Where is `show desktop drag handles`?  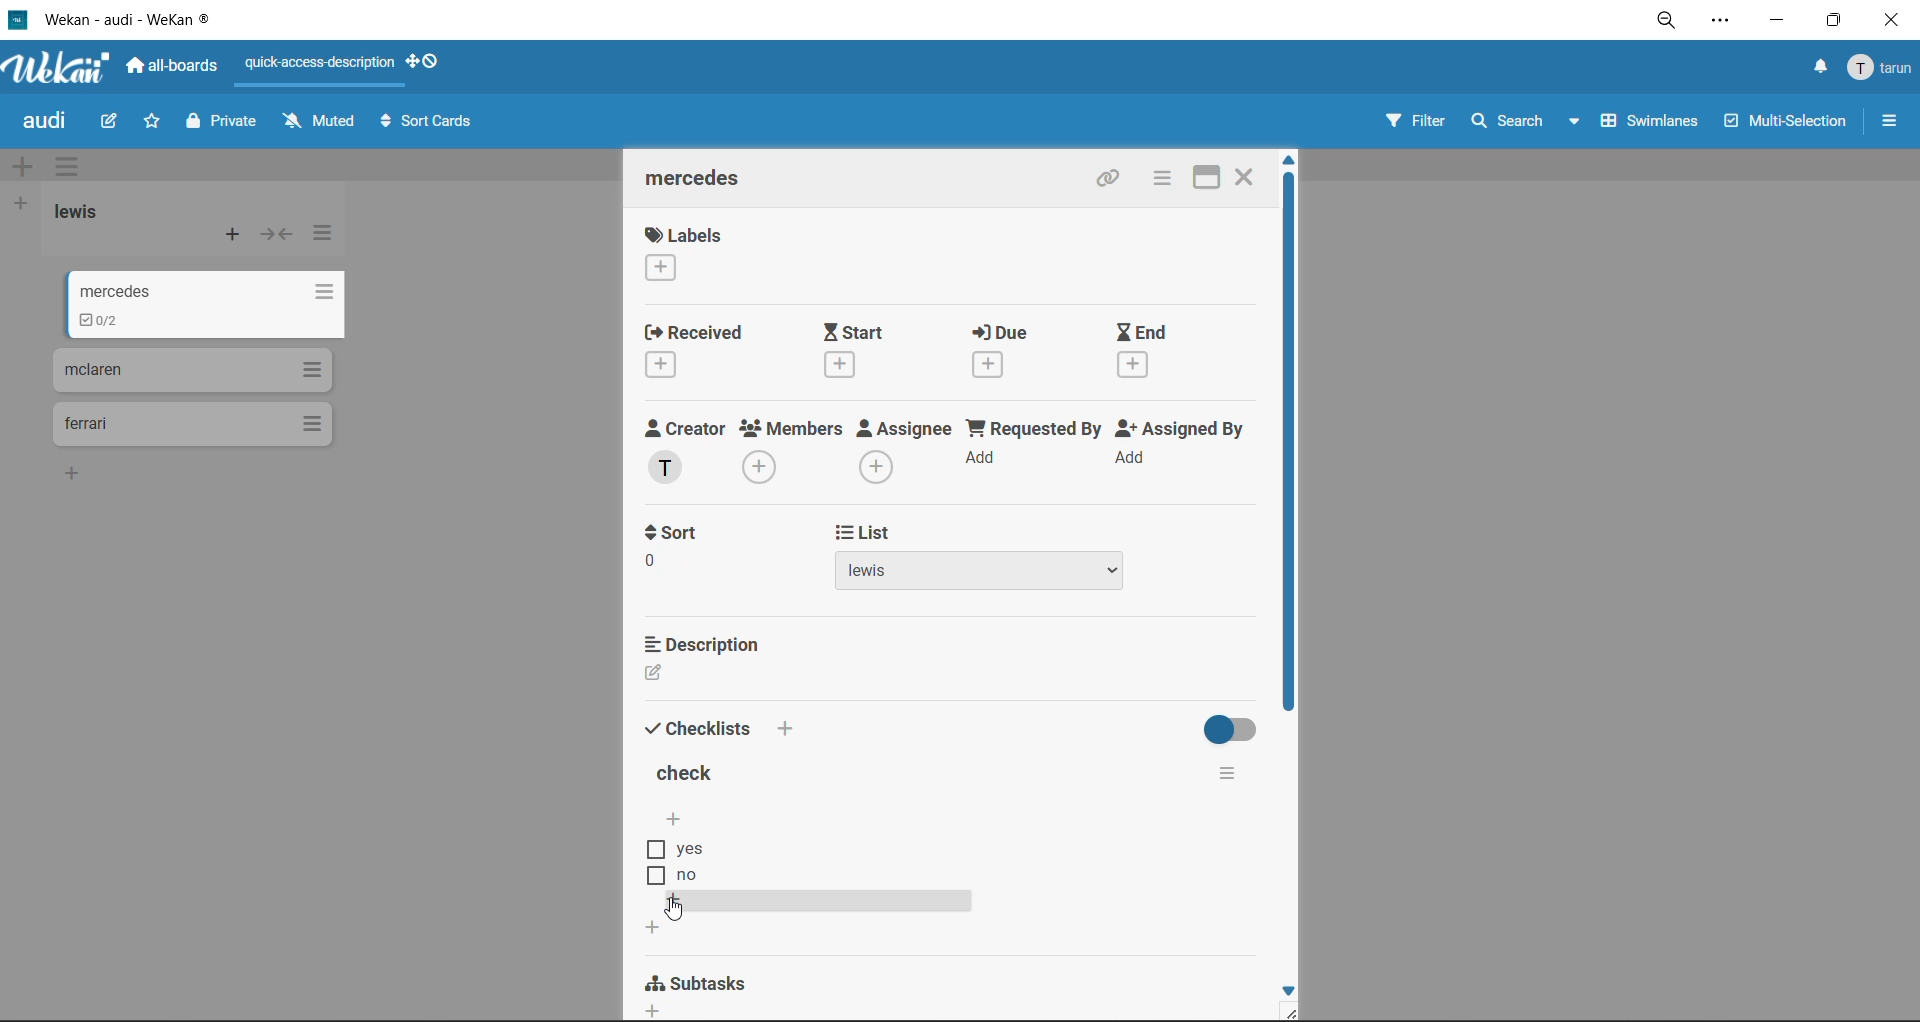
show desktop drag handles is located at coordinates (429, 64).